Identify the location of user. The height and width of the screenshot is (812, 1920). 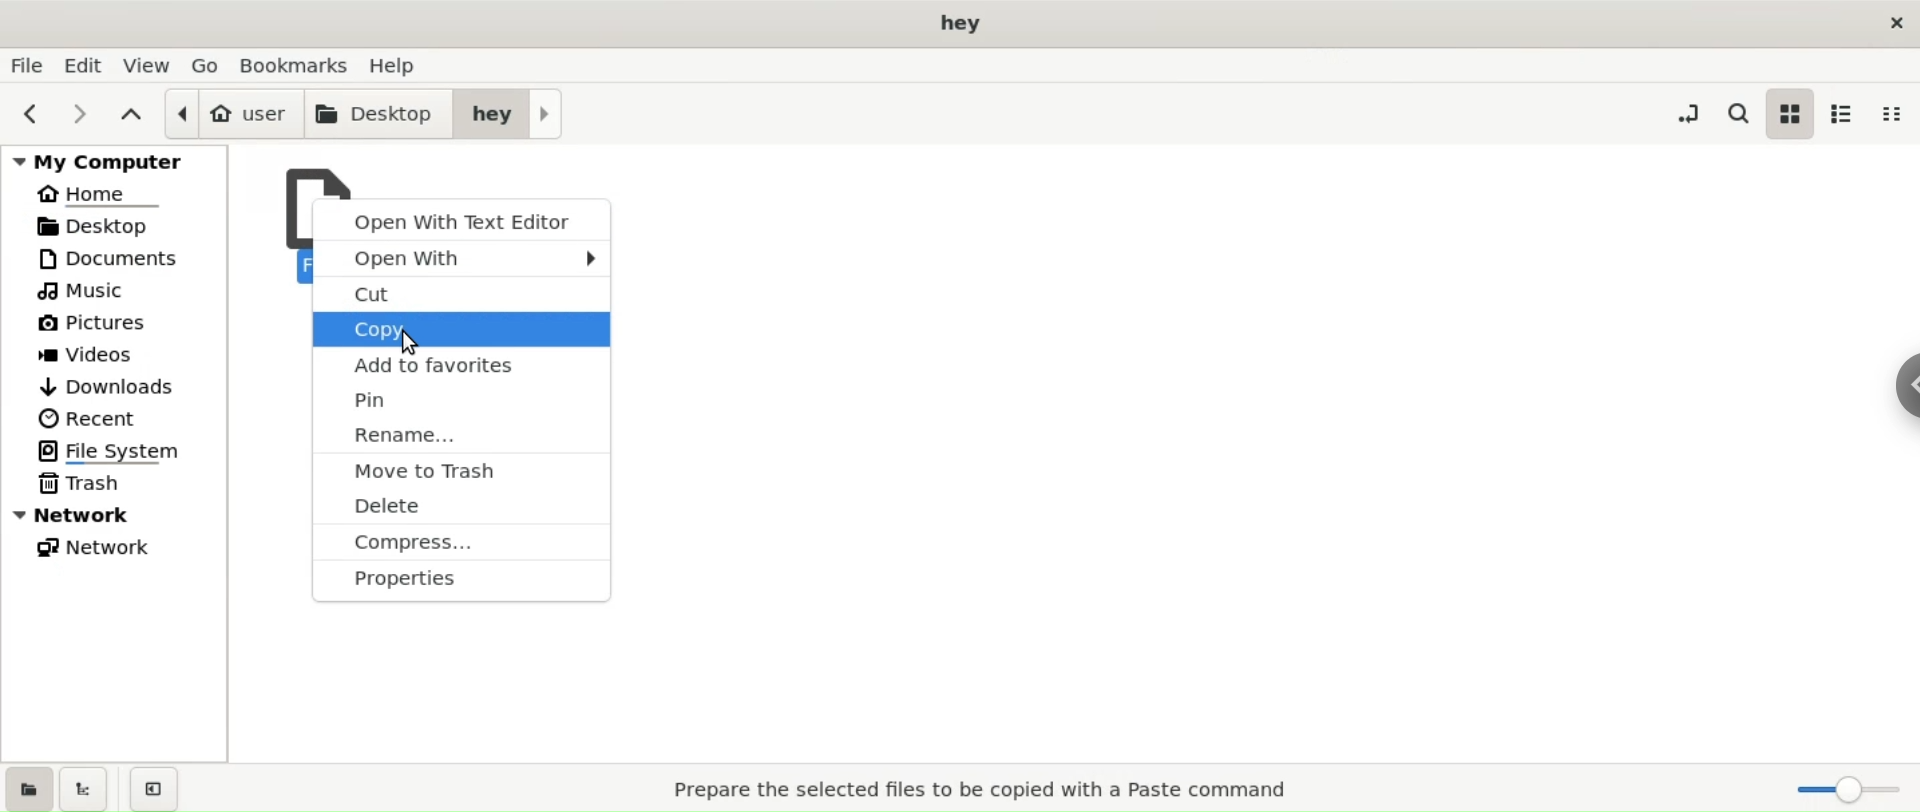
(231, 111).